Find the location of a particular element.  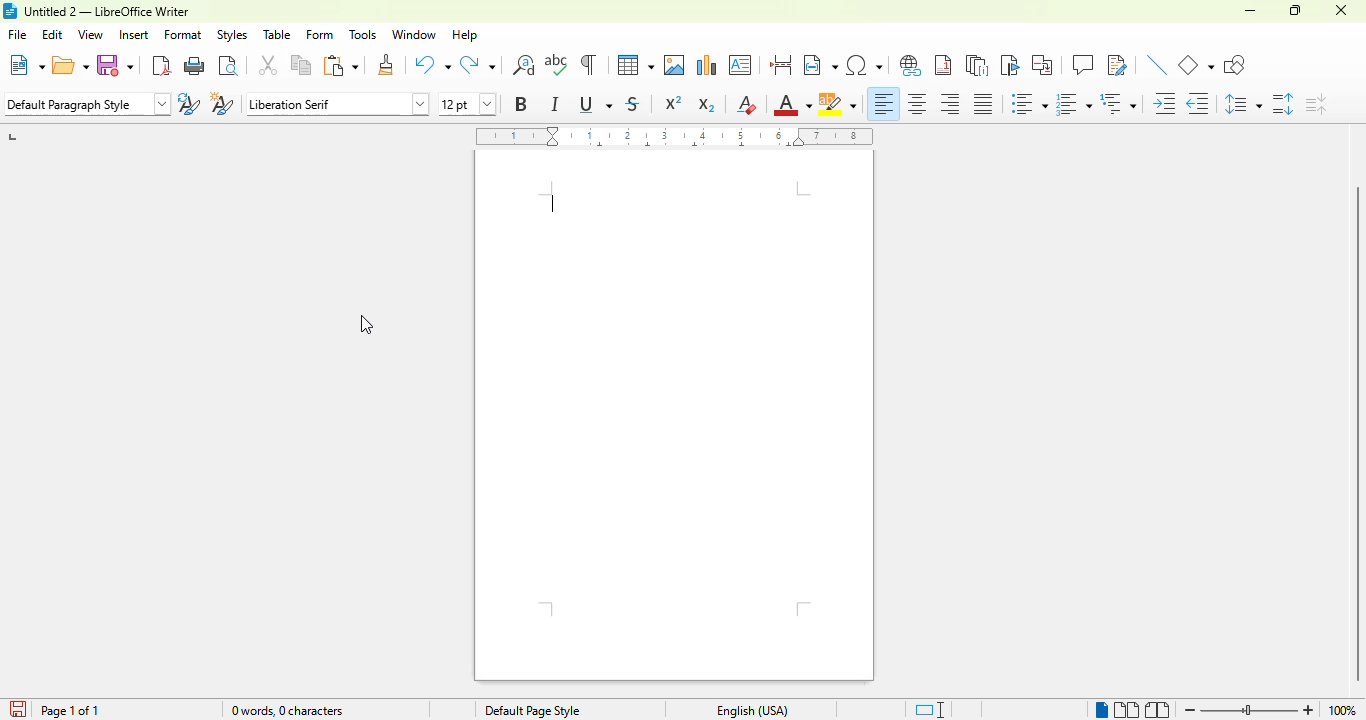

new style from selection is located at coordinates (223, 103).